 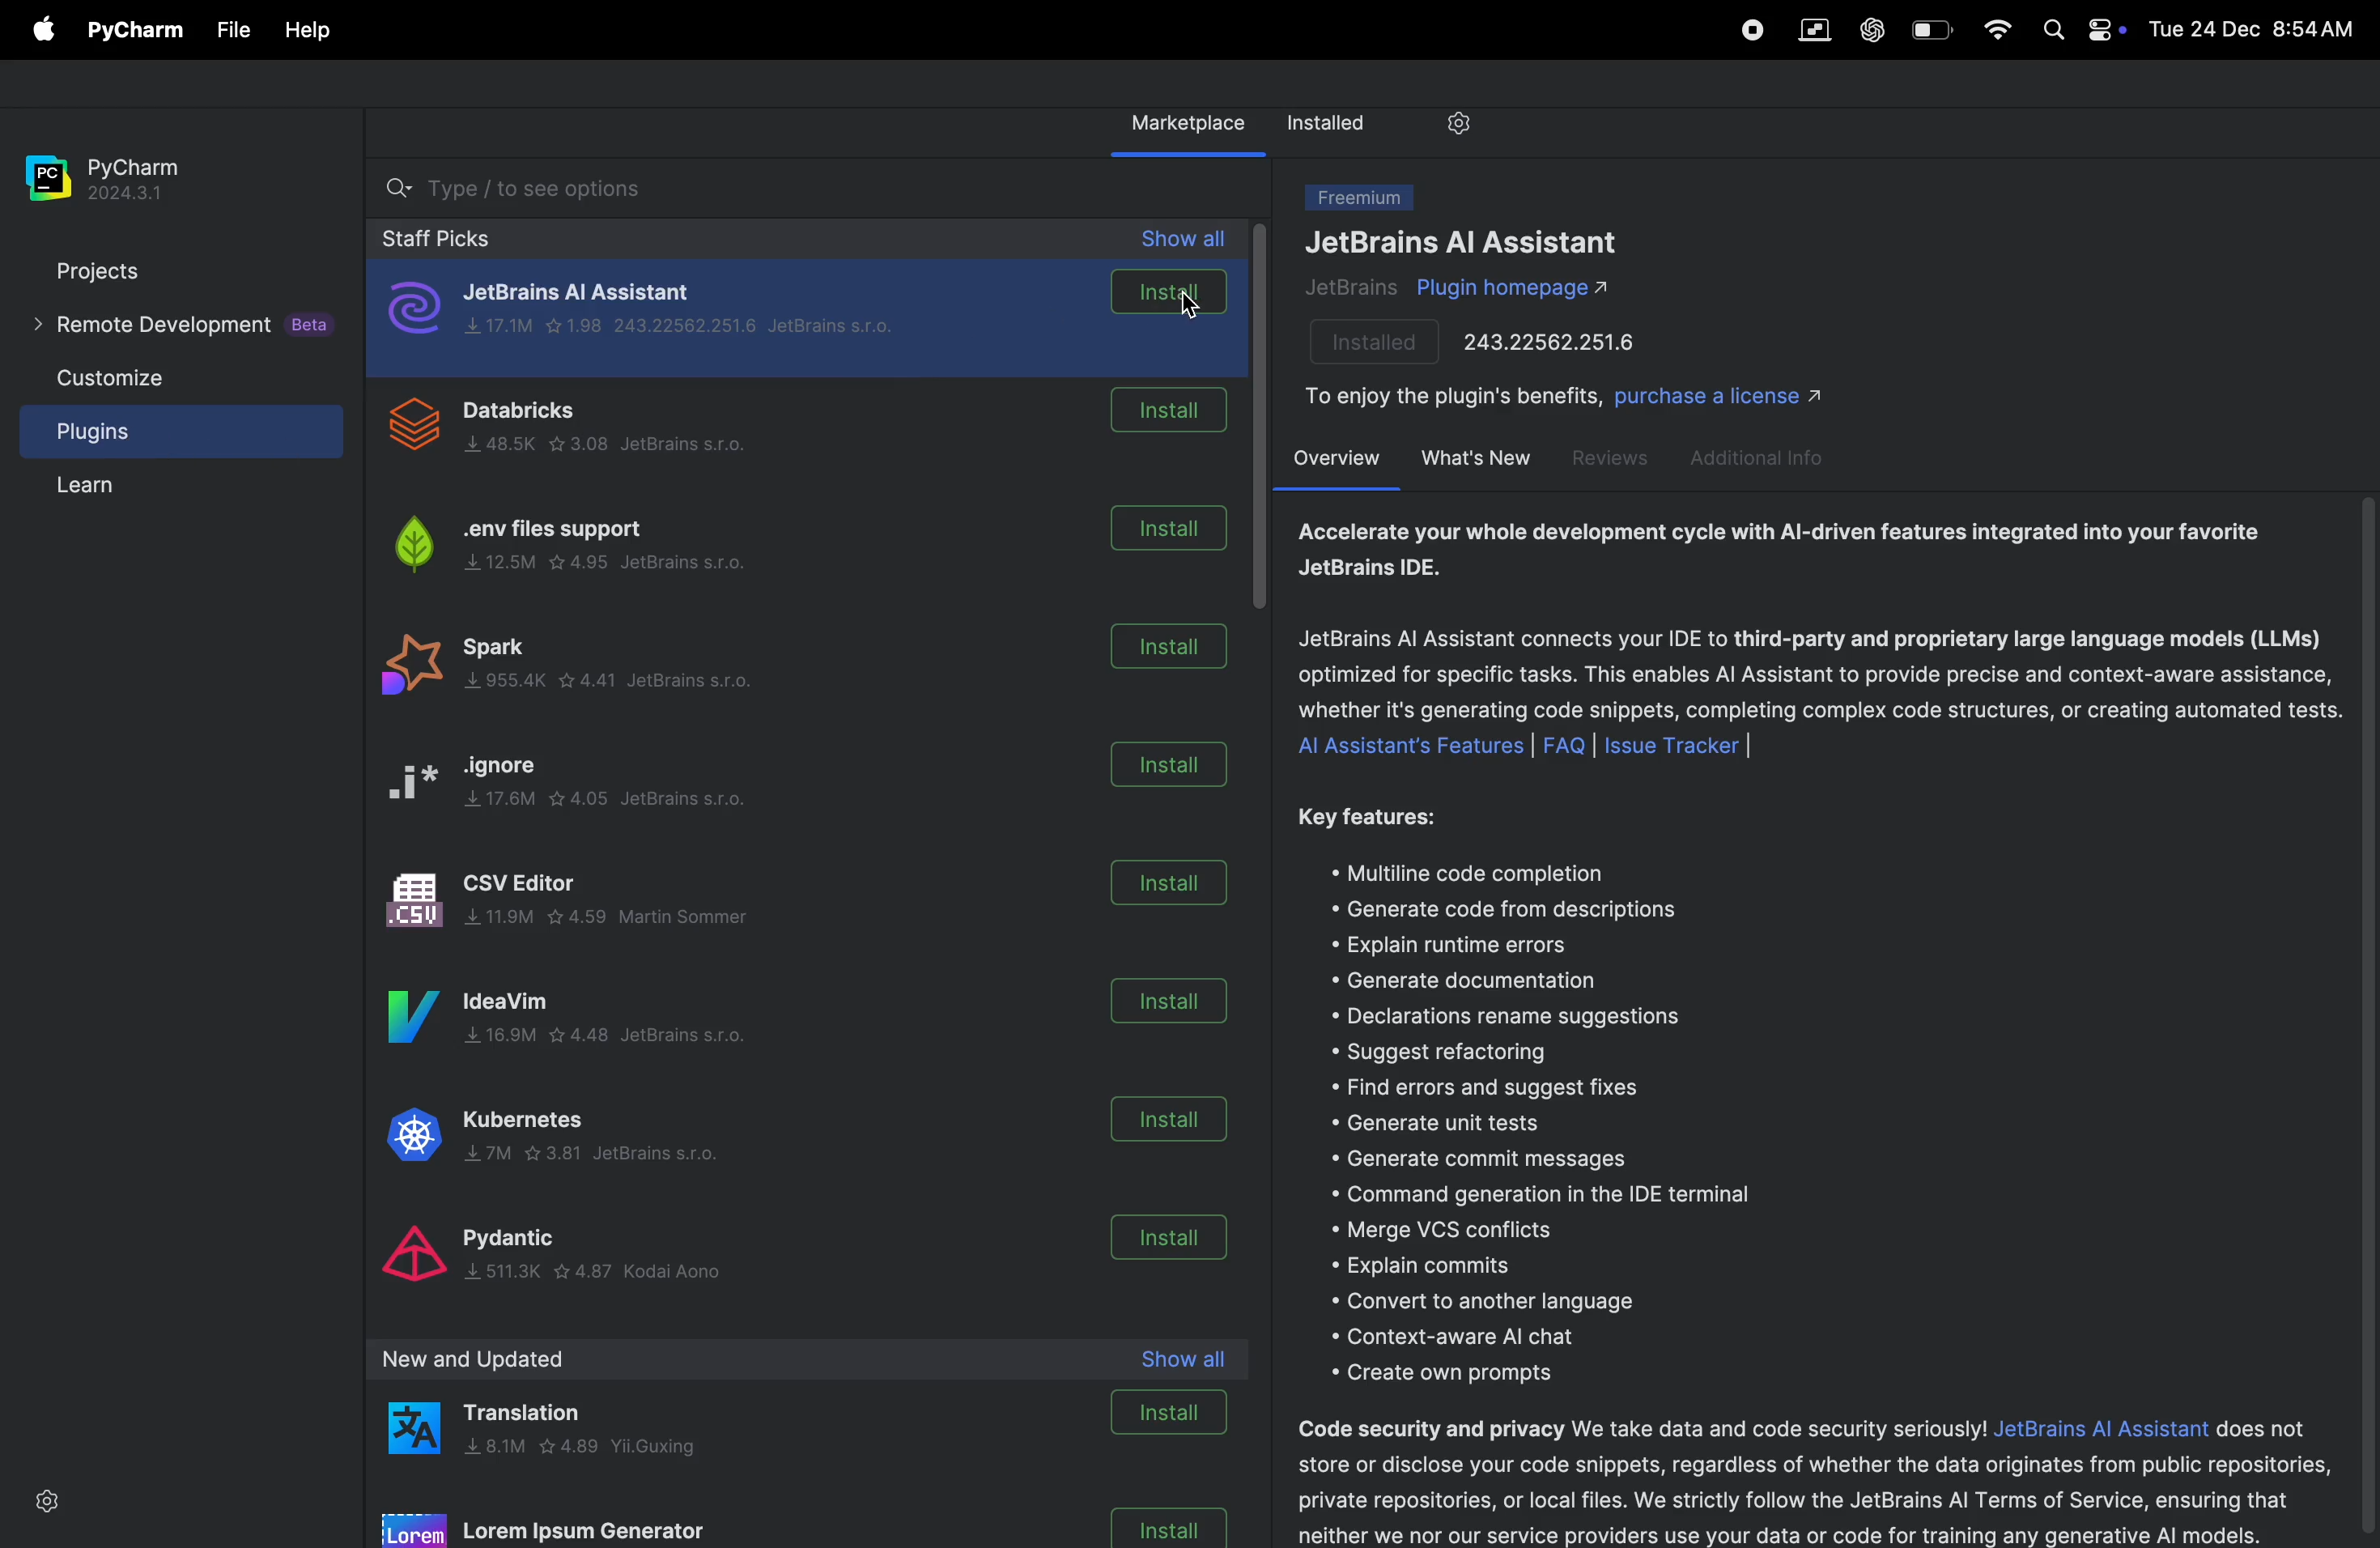 I want to click on whats new, so click(x=1476, y=459).